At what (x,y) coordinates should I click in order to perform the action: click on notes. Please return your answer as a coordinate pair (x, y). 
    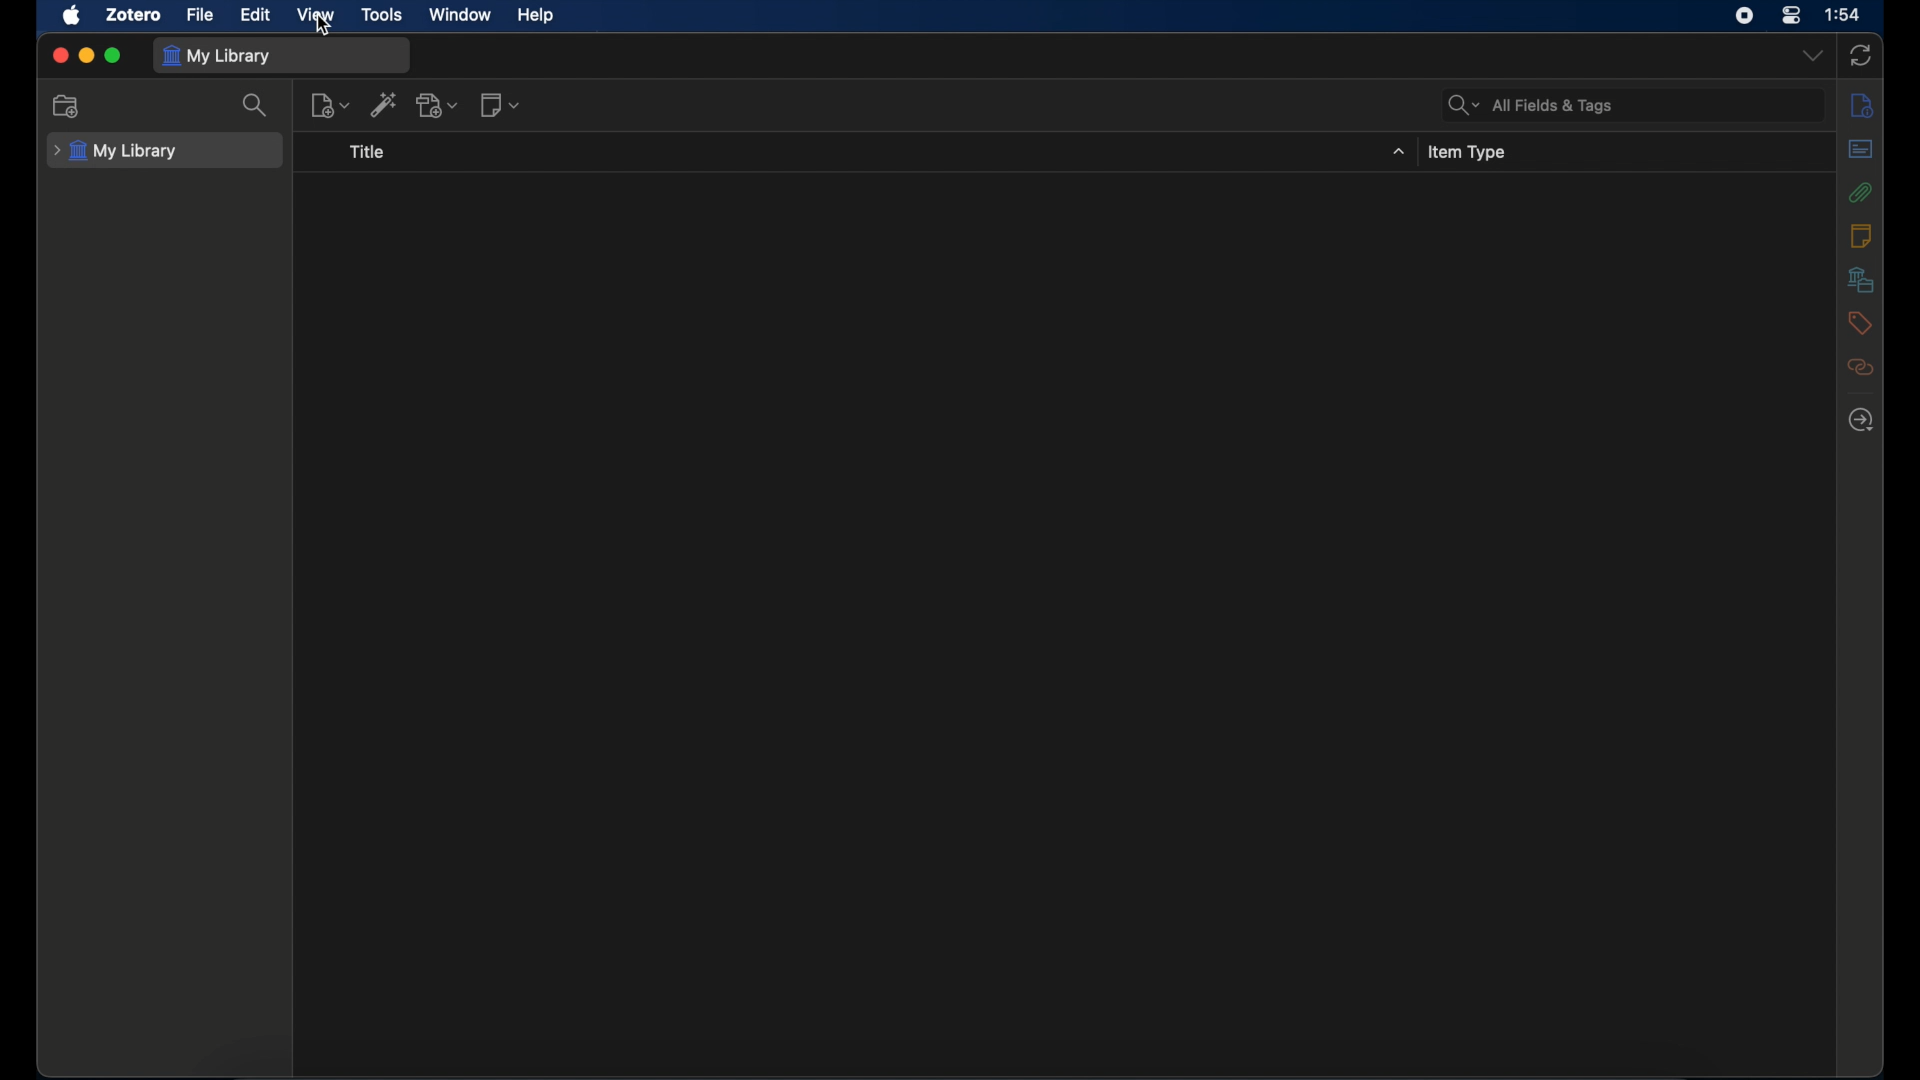
    Looking at the image, I should click on (1861, 237).